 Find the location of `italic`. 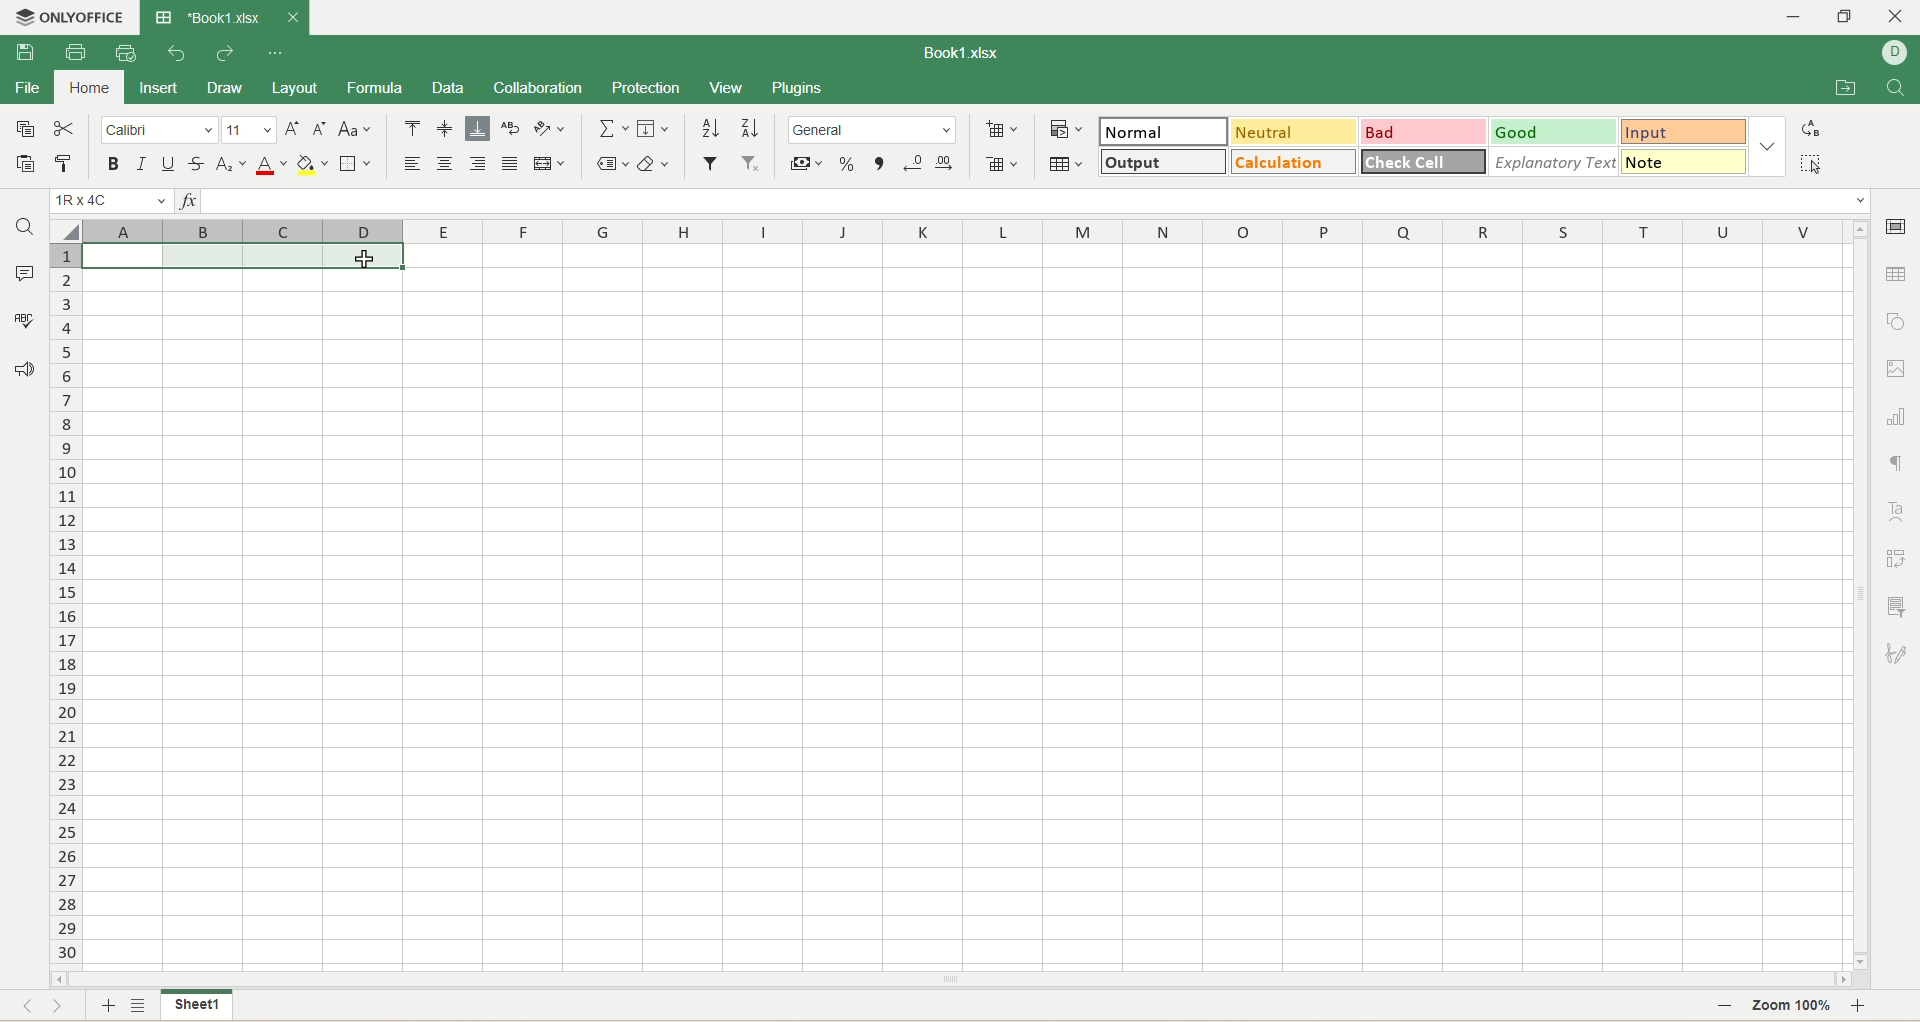

italic is located at coordinates (143, 163).